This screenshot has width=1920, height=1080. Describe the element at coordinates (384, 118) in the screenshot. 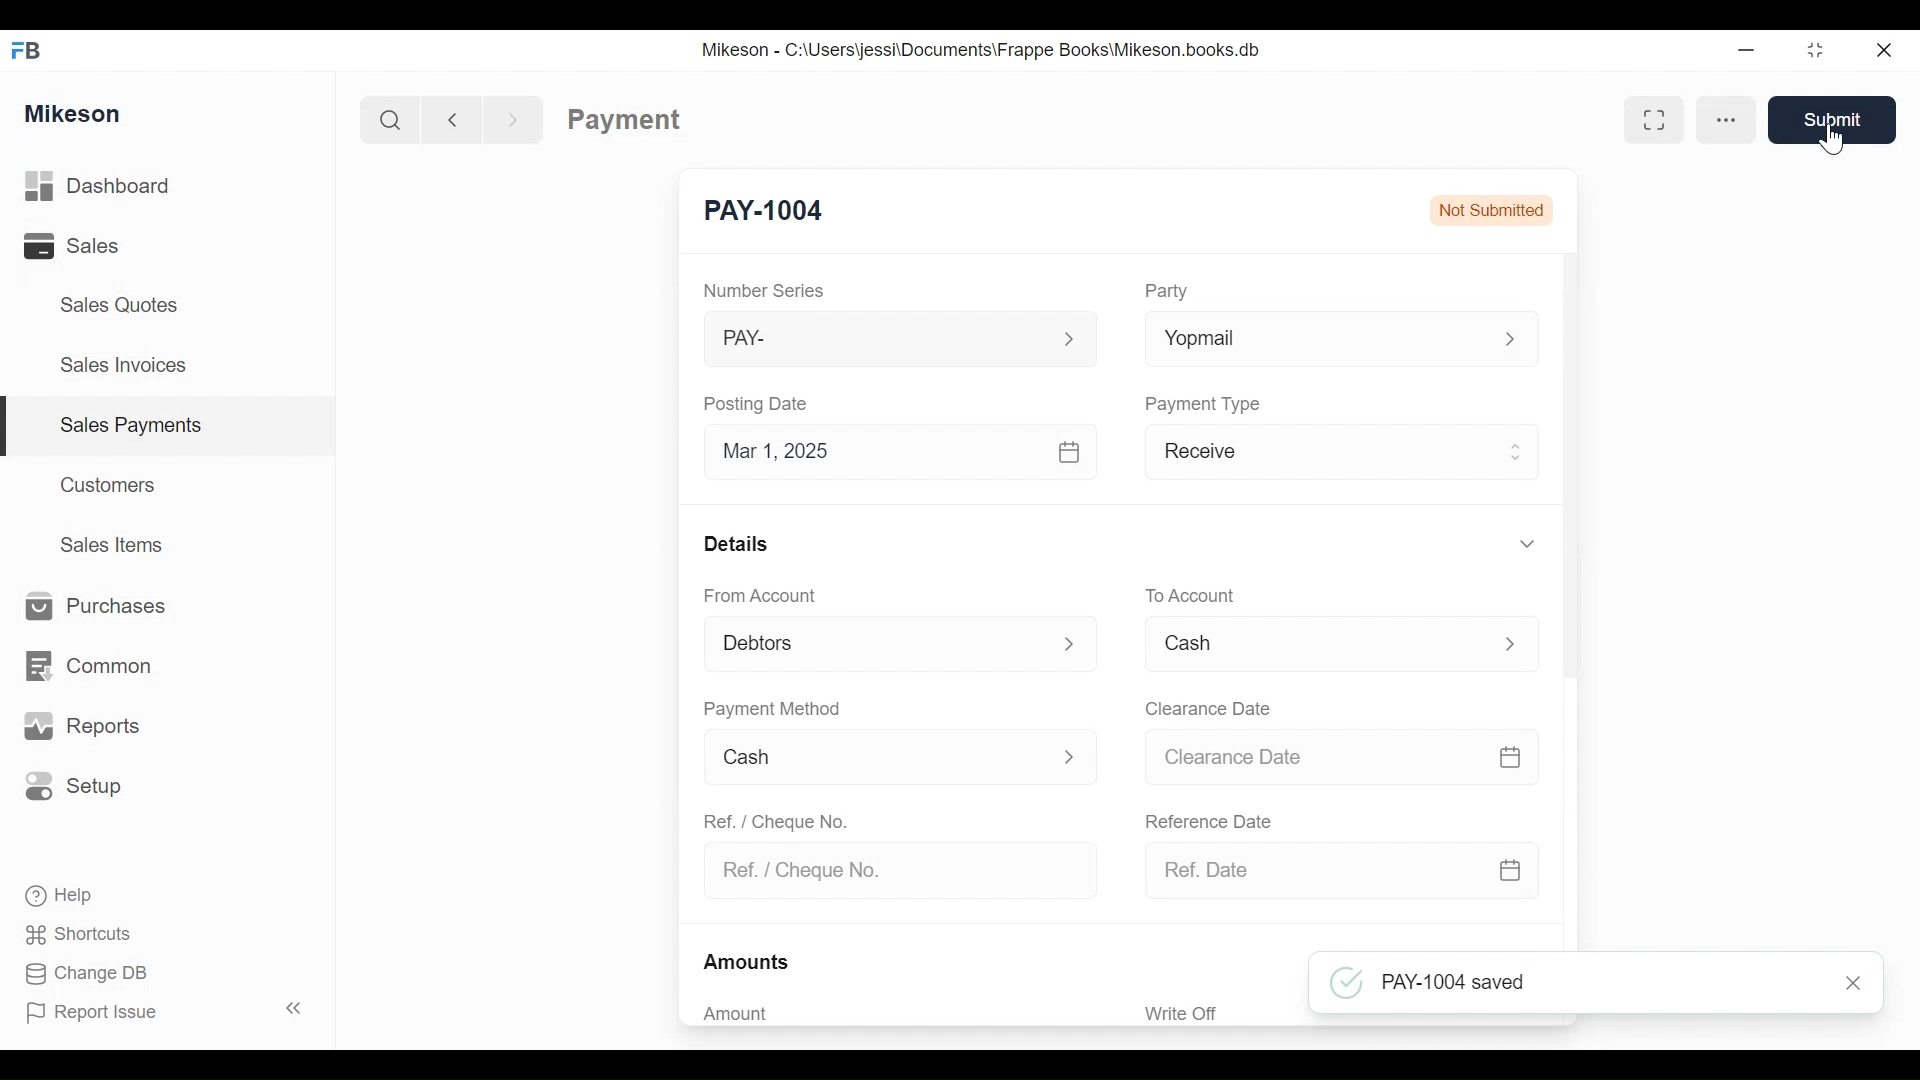

I see `Search` at that location.